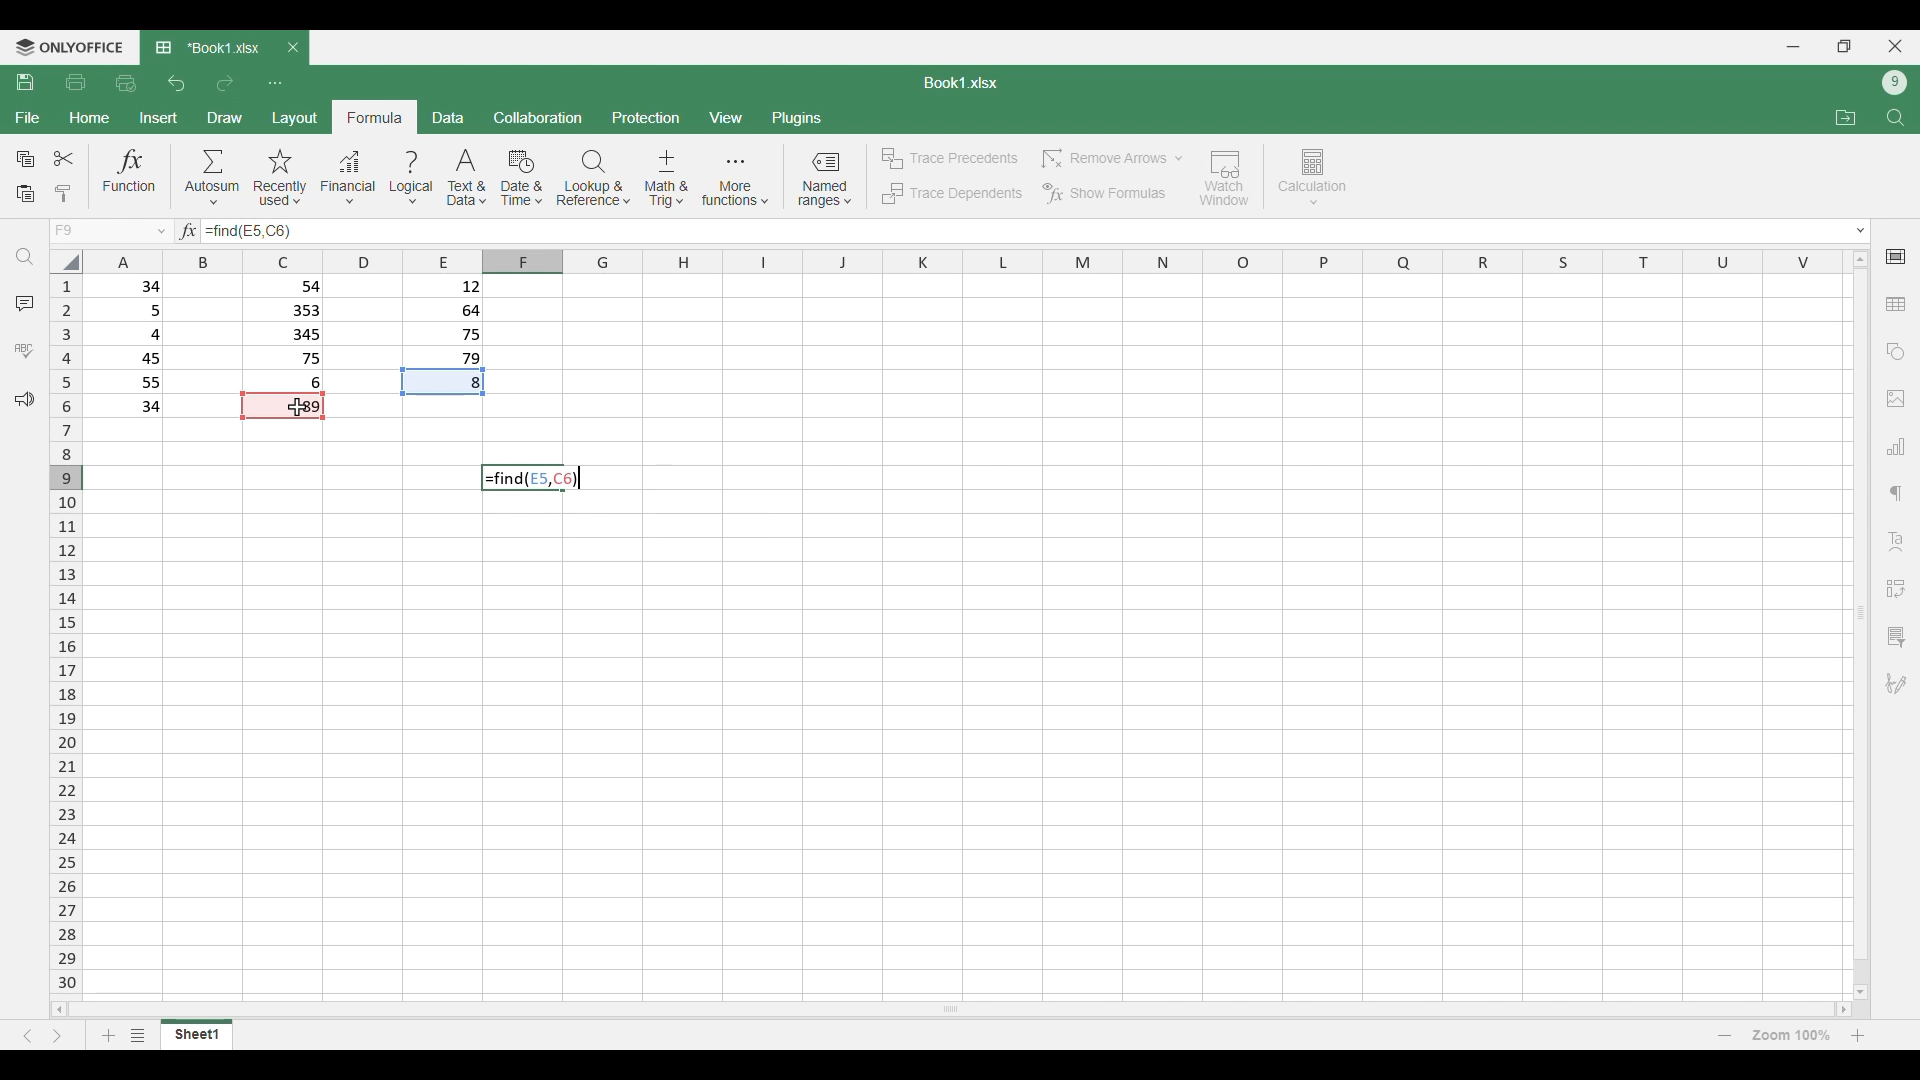  I want to click on Customize quick access toolbar, so click(275, 84).